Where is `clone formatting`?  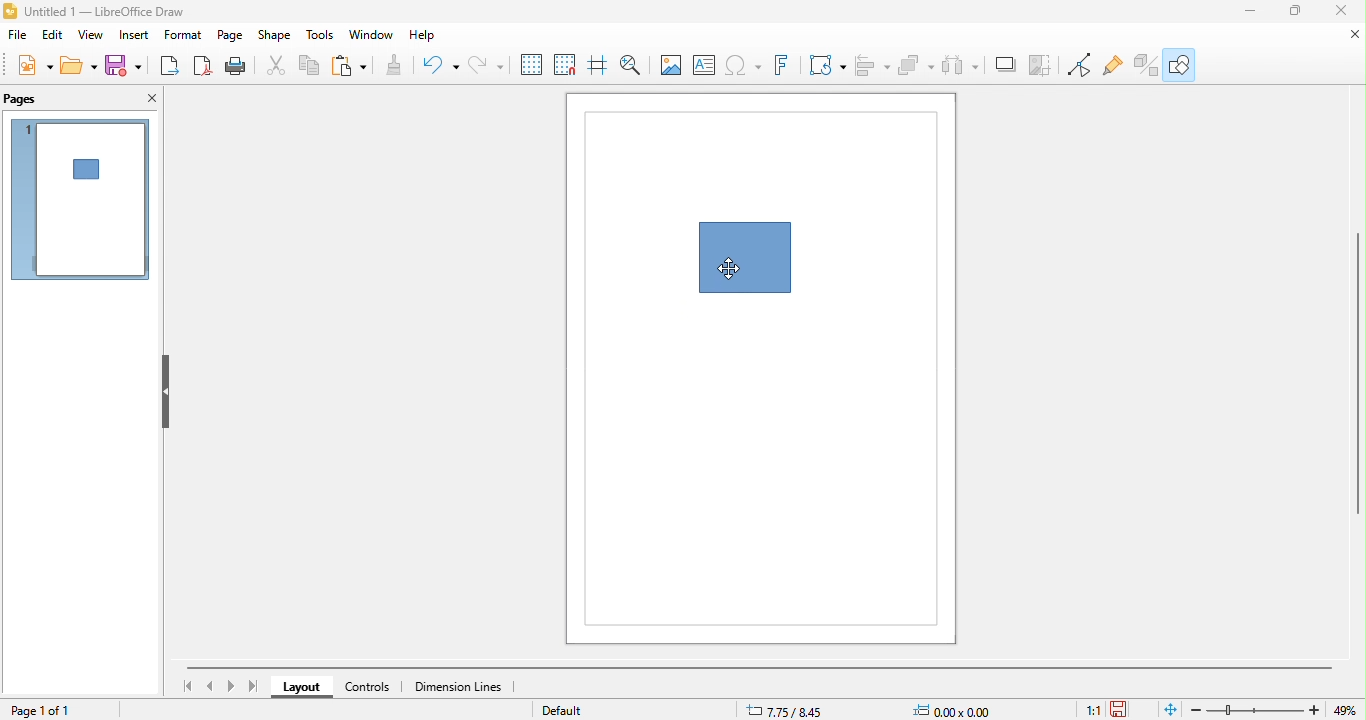
clone formatting is located at coordinates (398, 66).